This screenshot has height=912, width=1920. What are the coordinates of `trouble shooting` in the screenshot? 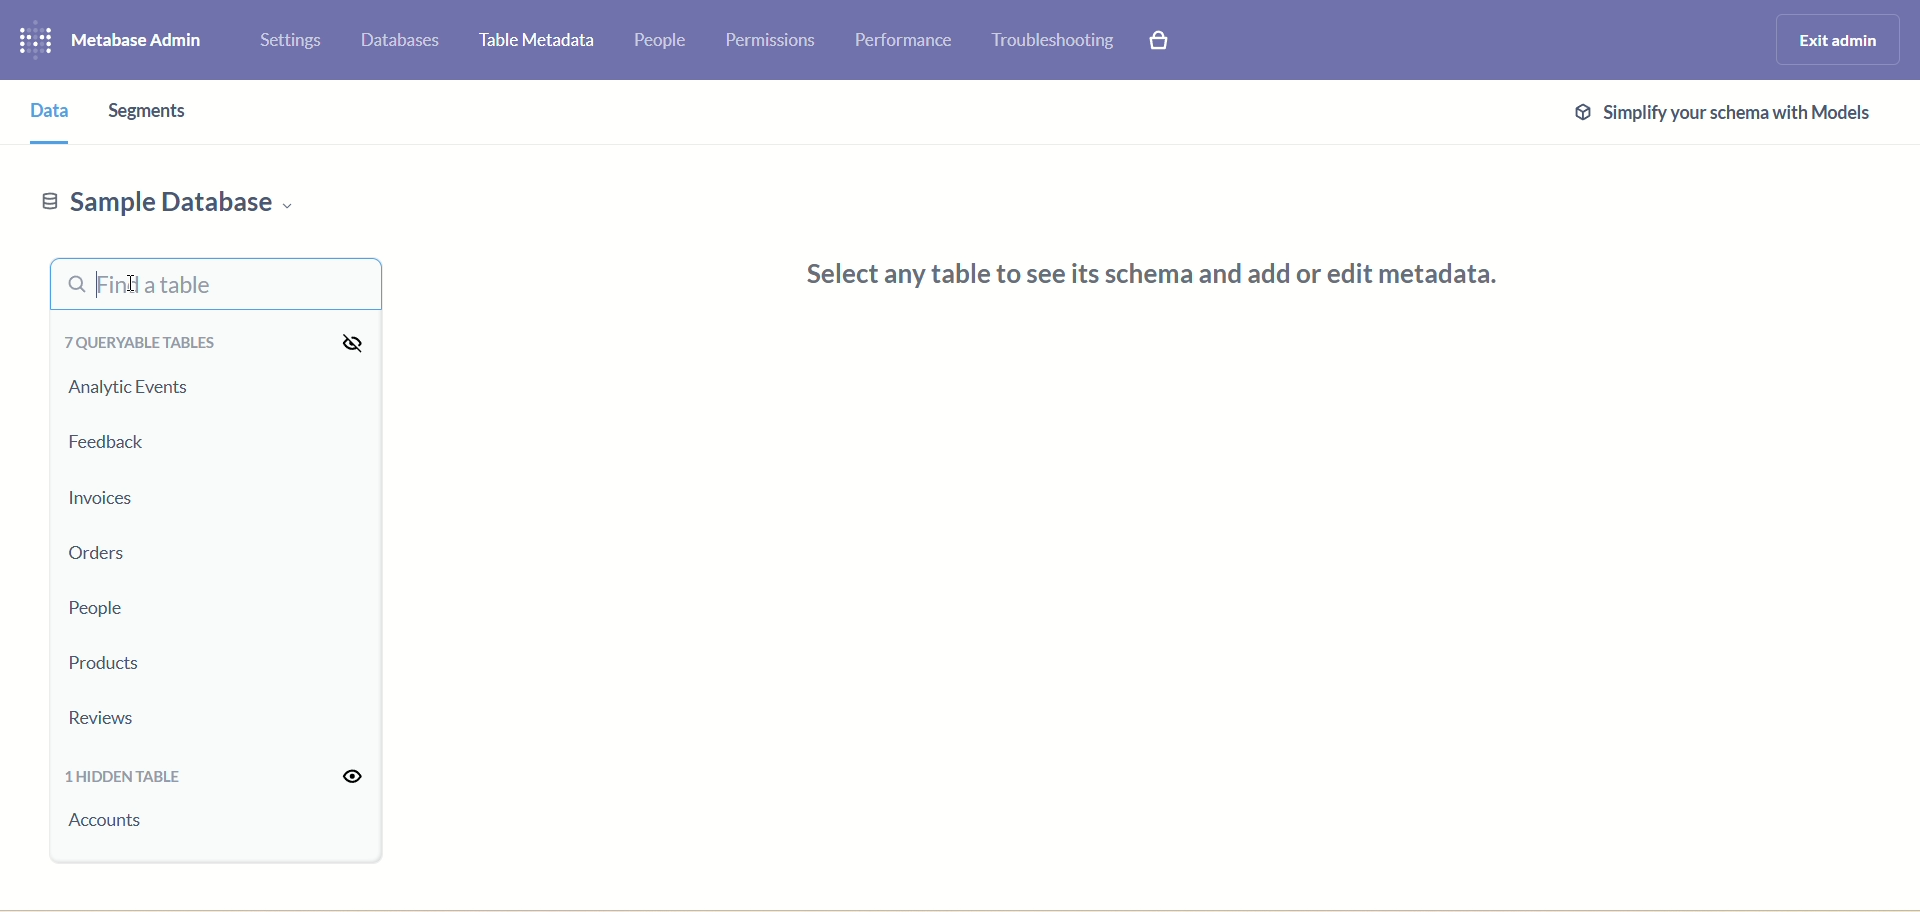 It's located at (1051, 40).